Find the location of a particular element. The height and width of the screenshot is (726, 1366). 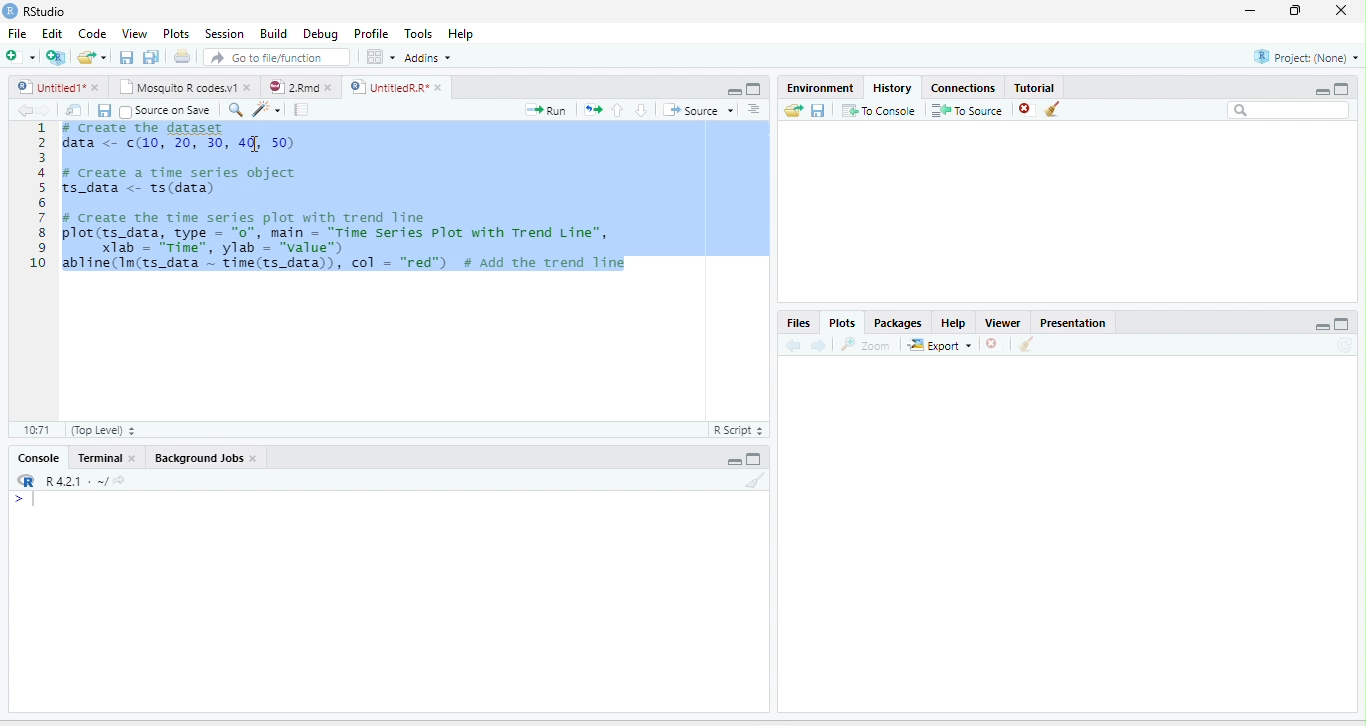

1:1 is located at coordinates (35, 430).